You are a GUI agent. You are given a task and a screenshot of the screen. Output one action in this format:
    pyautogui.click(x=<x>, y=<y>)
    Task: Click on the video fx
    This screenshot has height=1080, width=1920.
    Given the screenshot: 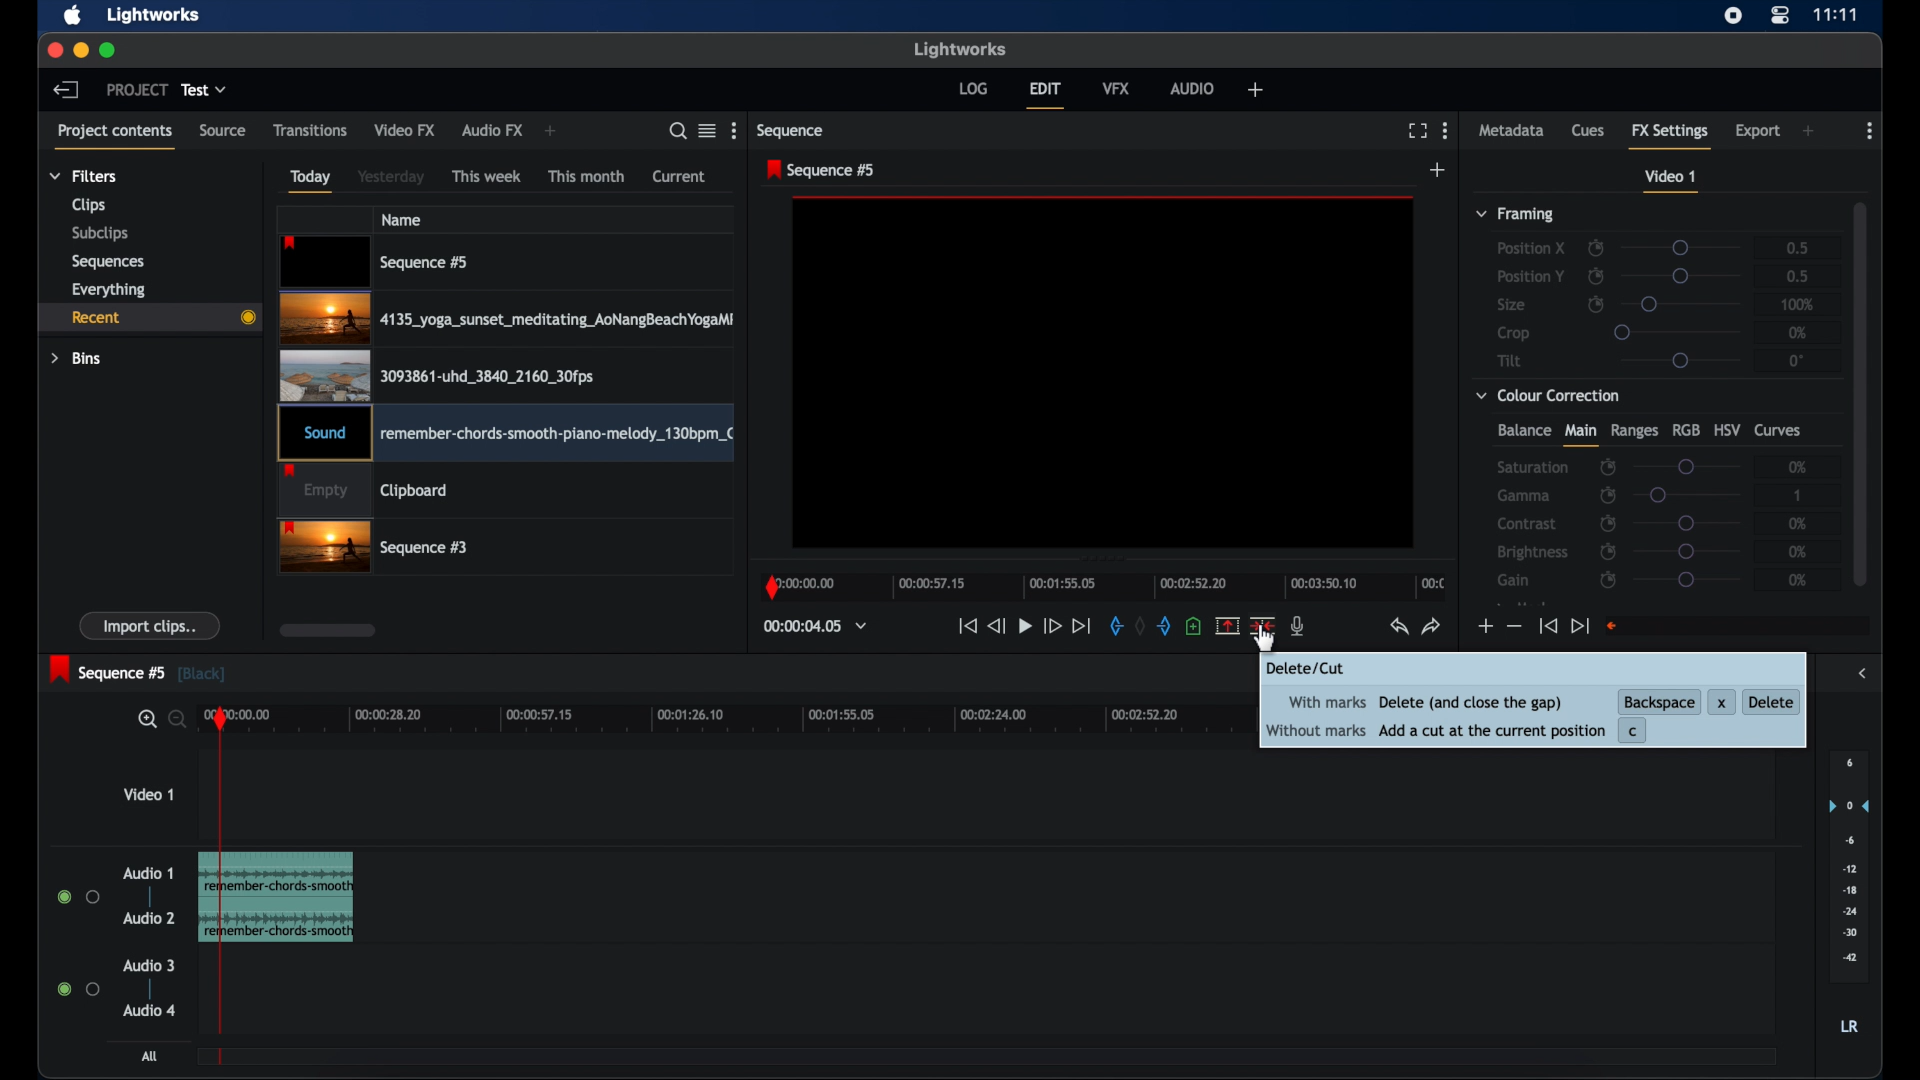 What is the action you would take?
    pyautogui.click(x=406, y=130)
    